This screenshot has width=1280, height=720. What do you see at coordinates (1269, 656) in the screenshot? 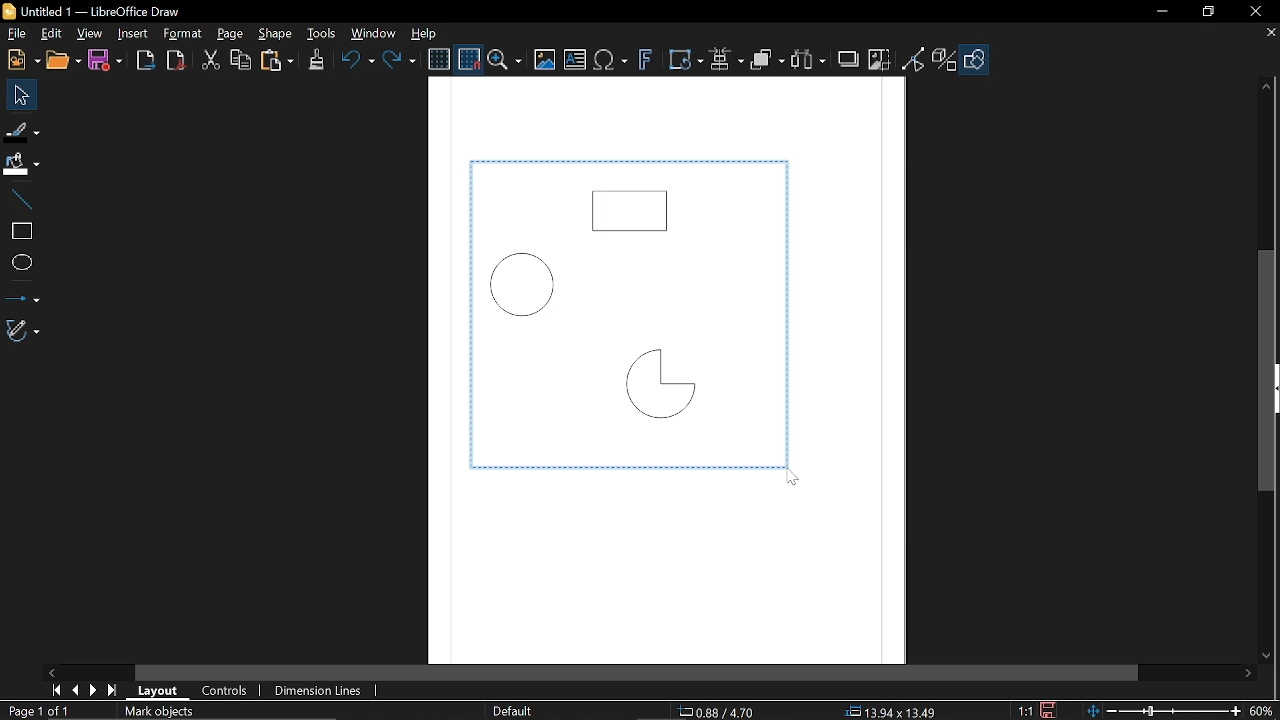
I see `Move down` at bounding box center [1269, 656].